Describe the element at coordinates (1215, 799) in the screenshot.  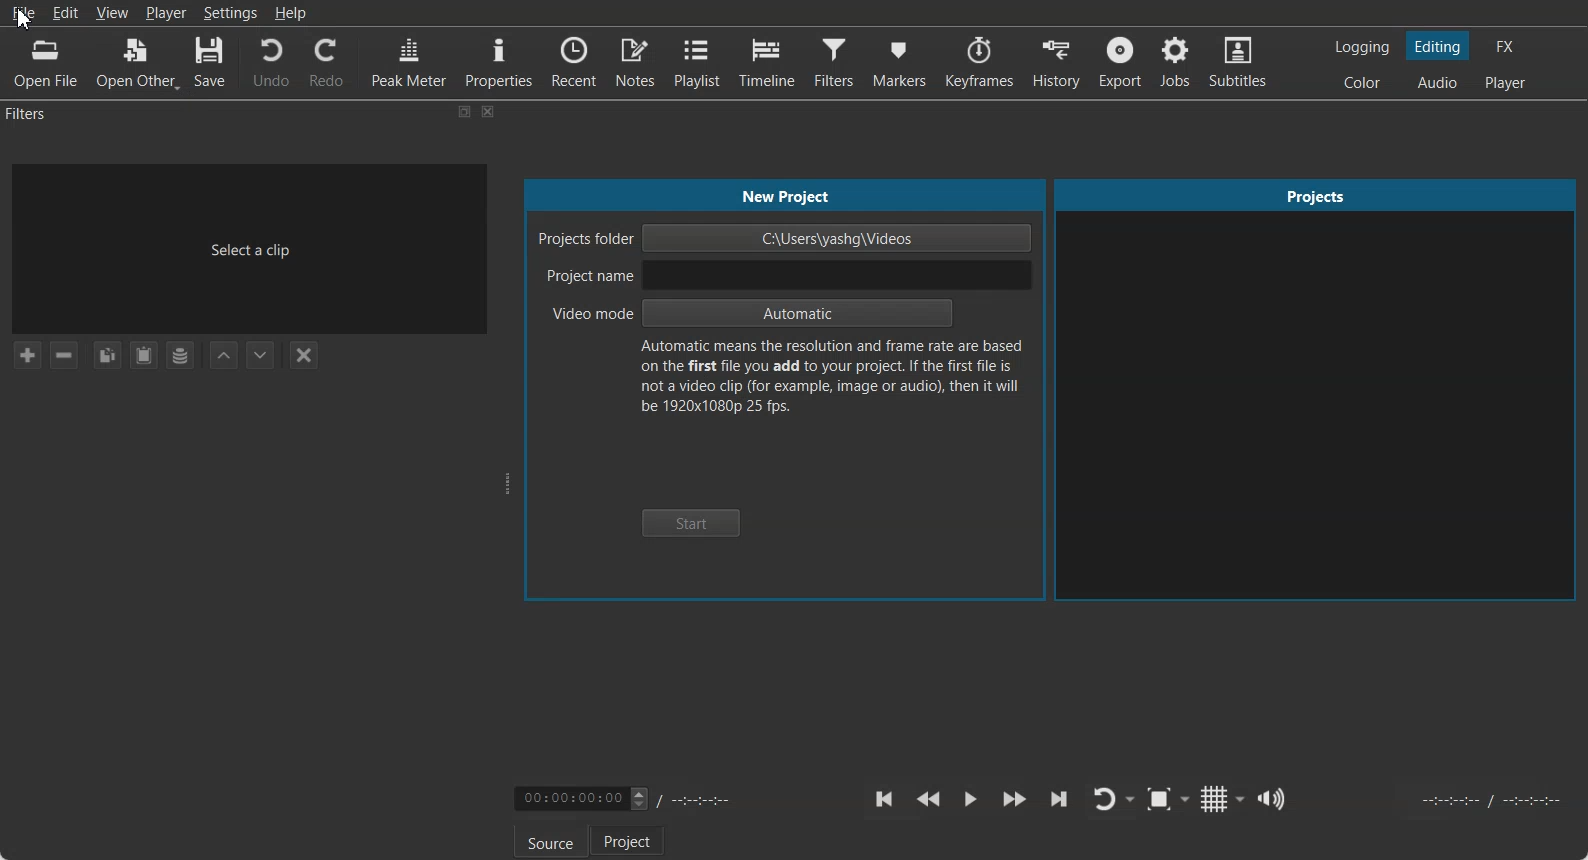
I see `Toggle grid display on the player` at that location.